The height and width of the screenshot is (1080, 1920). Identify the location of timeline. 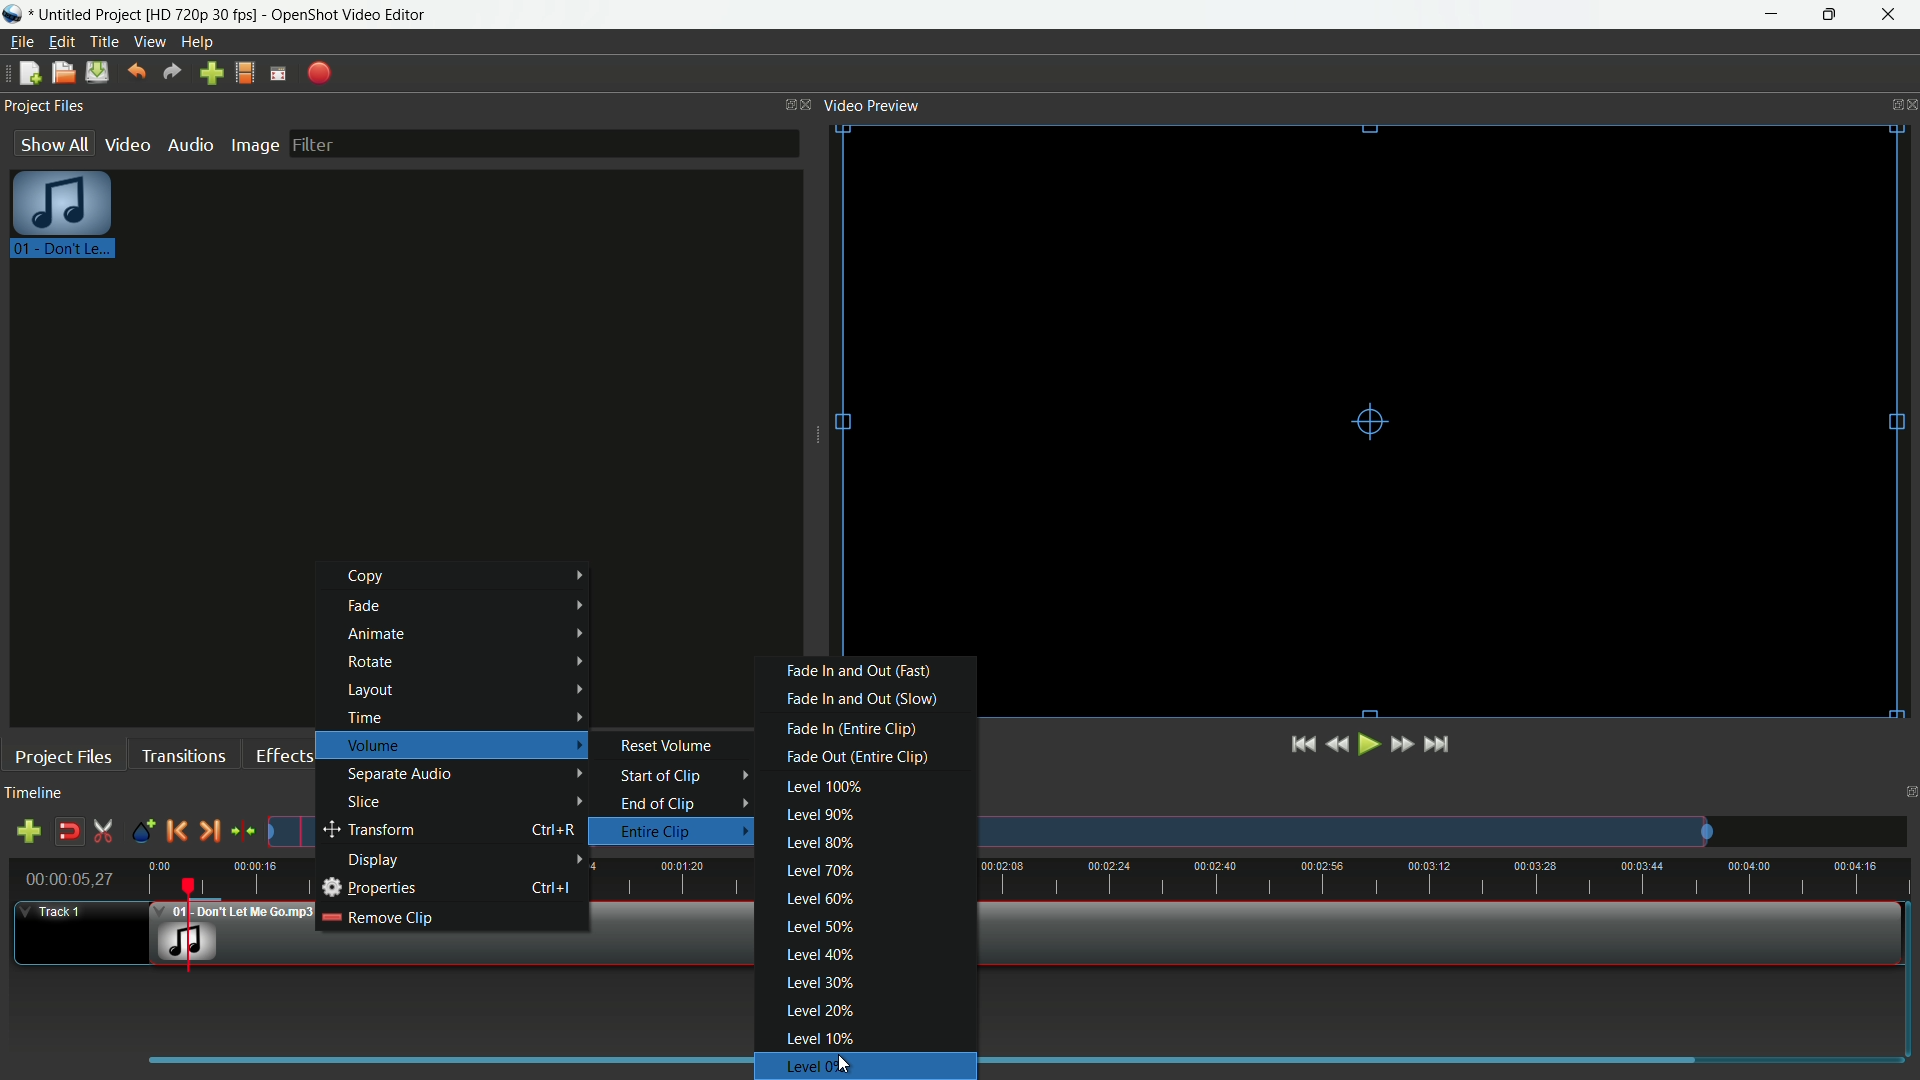
(37, 794).